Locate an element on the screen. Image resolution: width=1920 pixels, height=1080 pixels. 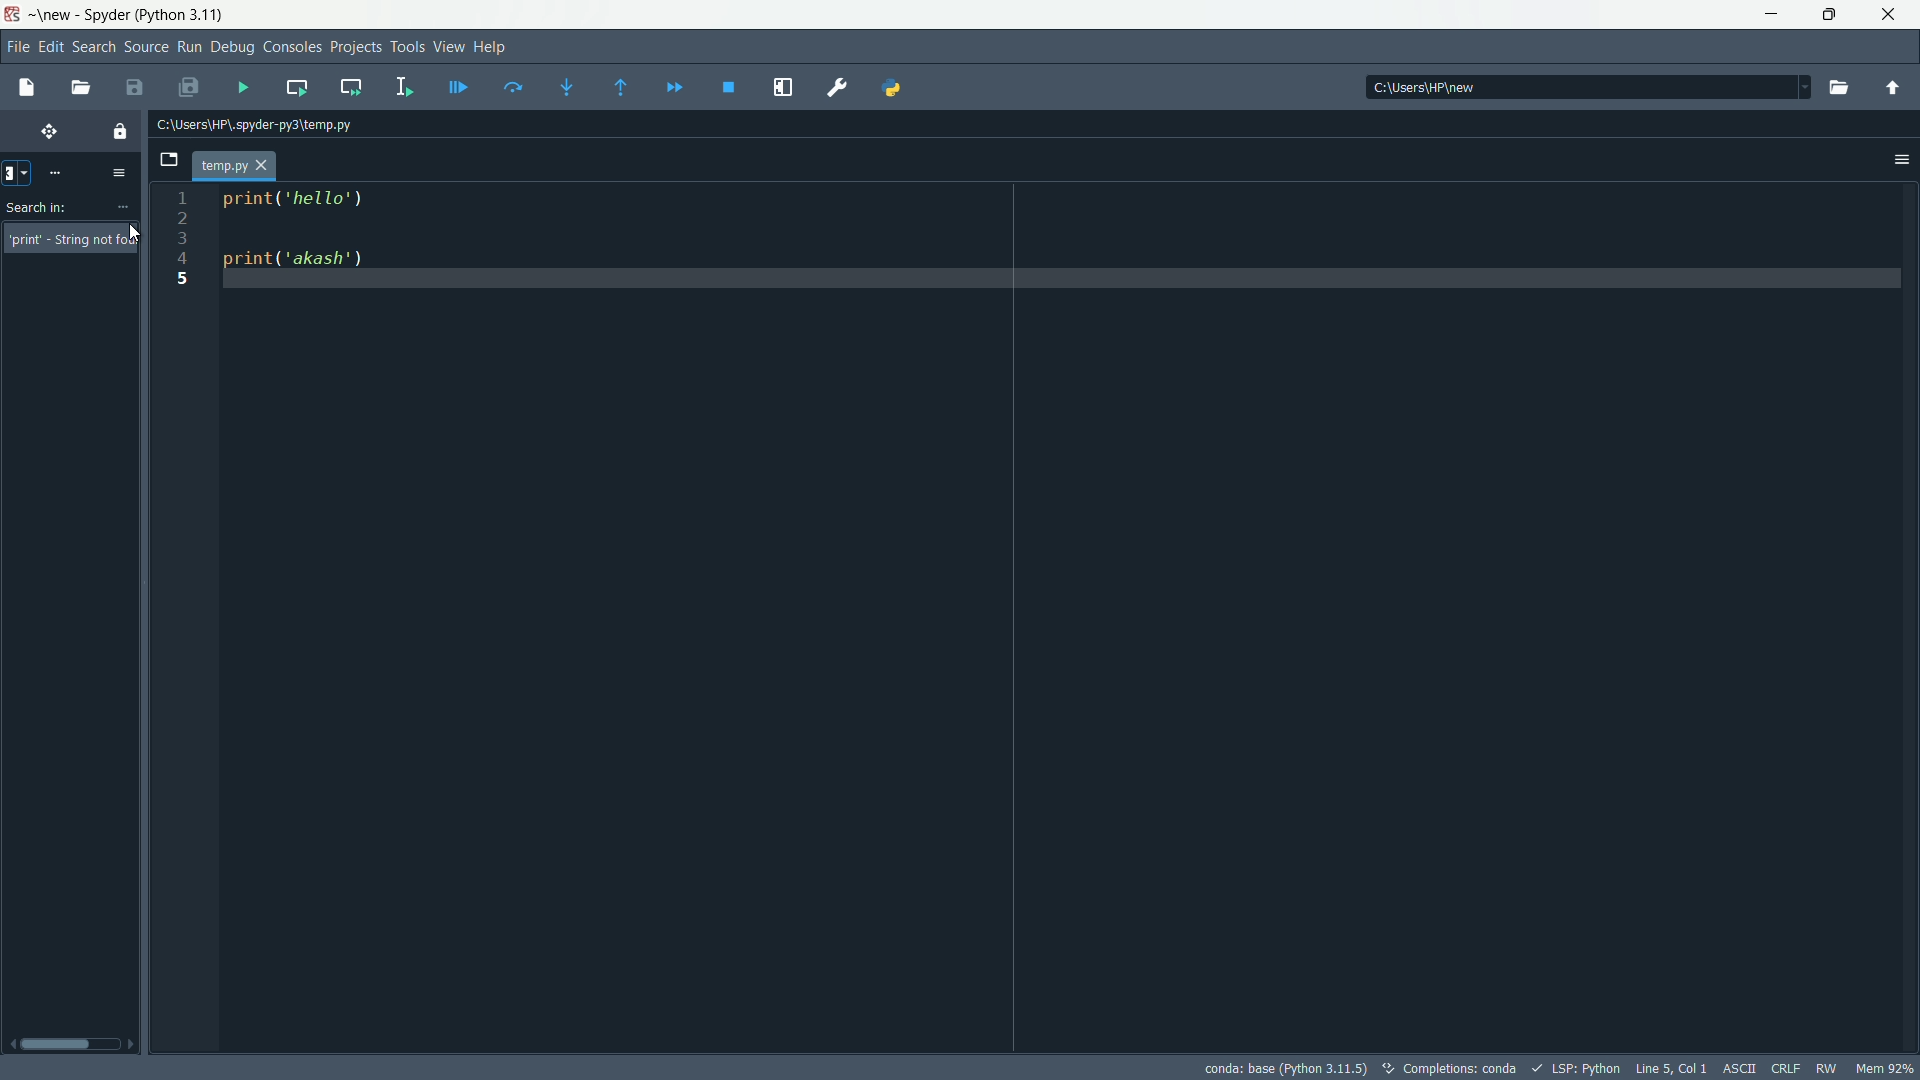
python path manager is located at coordinates (892, 86).